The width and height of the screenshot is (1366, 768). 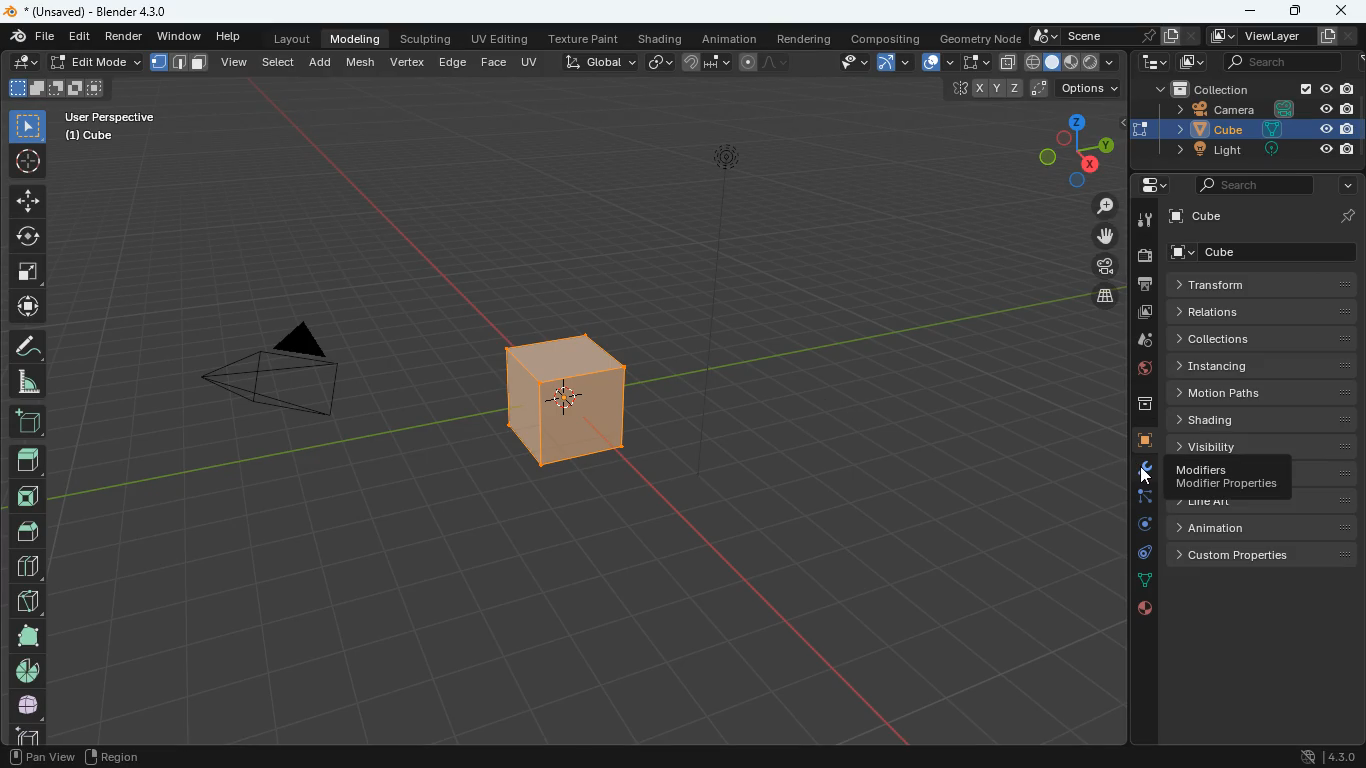 What do you see at coordinates (887, 36) in the screenshot?
I see `compositing` at bounding box center [887, 36].